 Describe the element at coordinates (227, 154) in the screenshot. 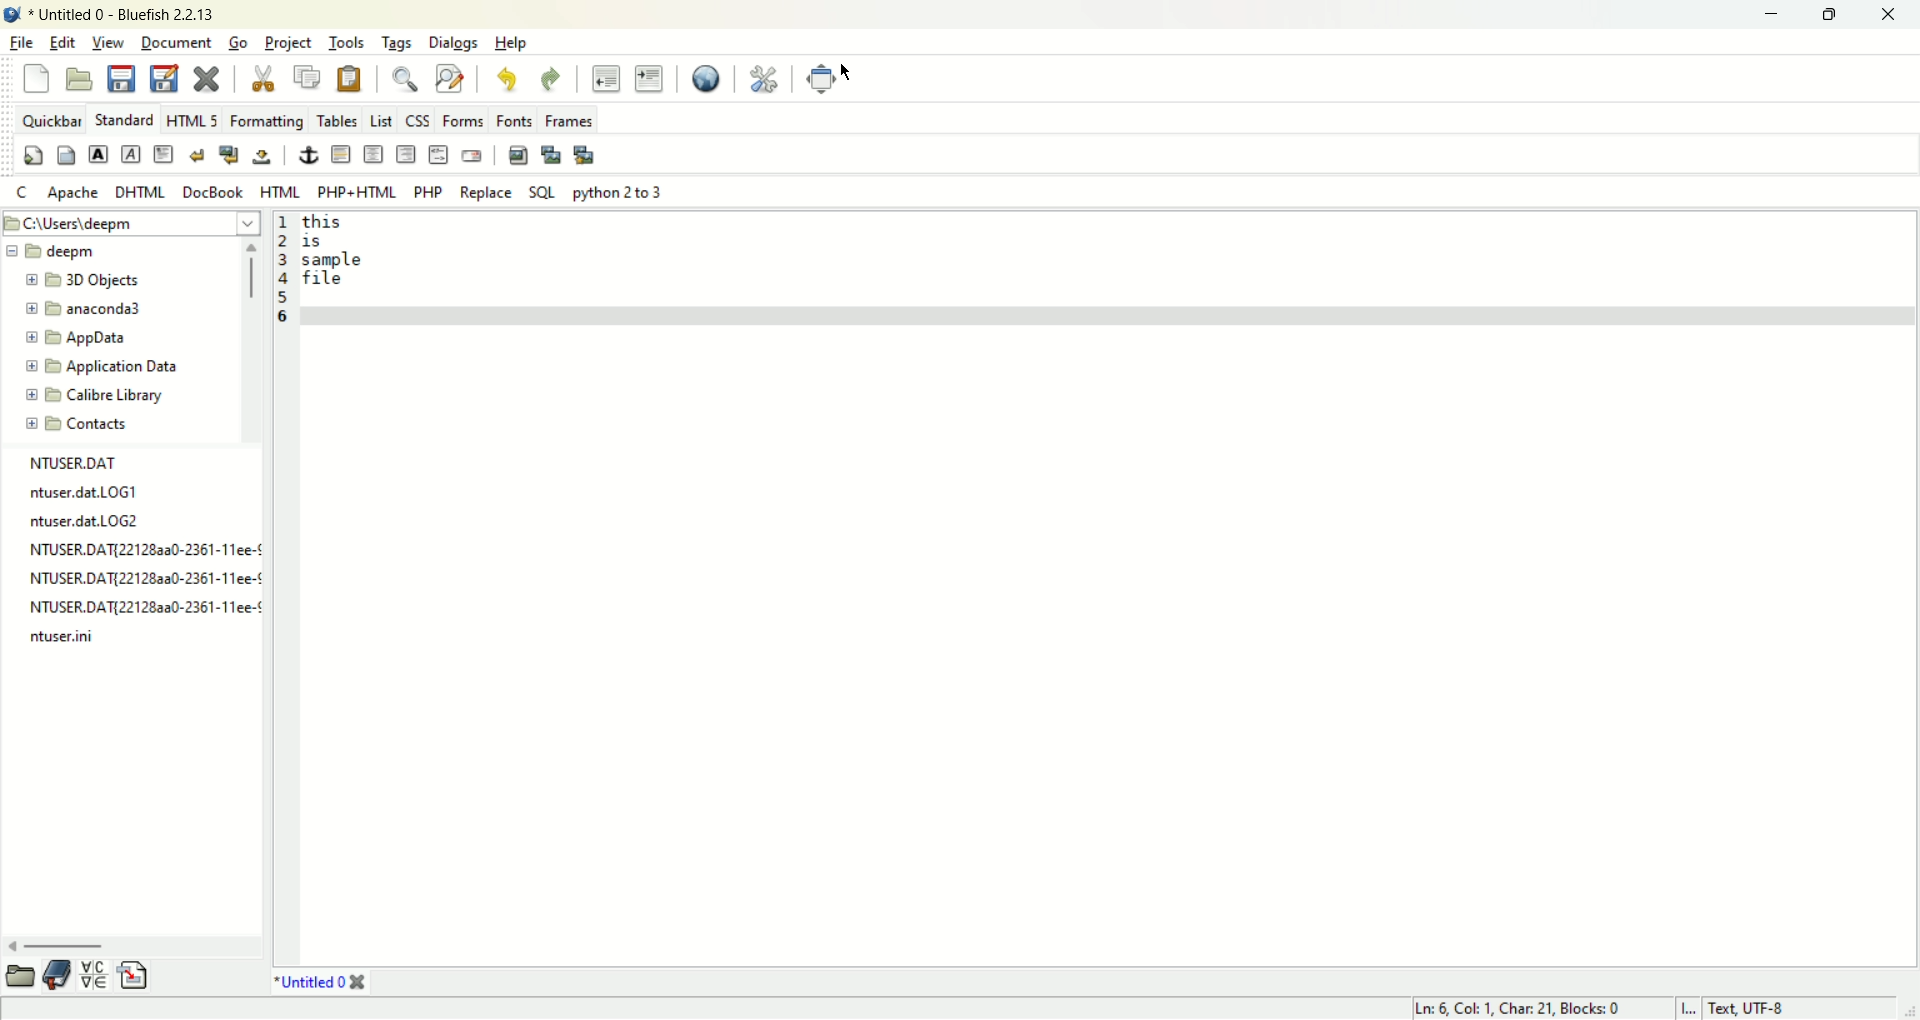

I see `break and clear` at that location.